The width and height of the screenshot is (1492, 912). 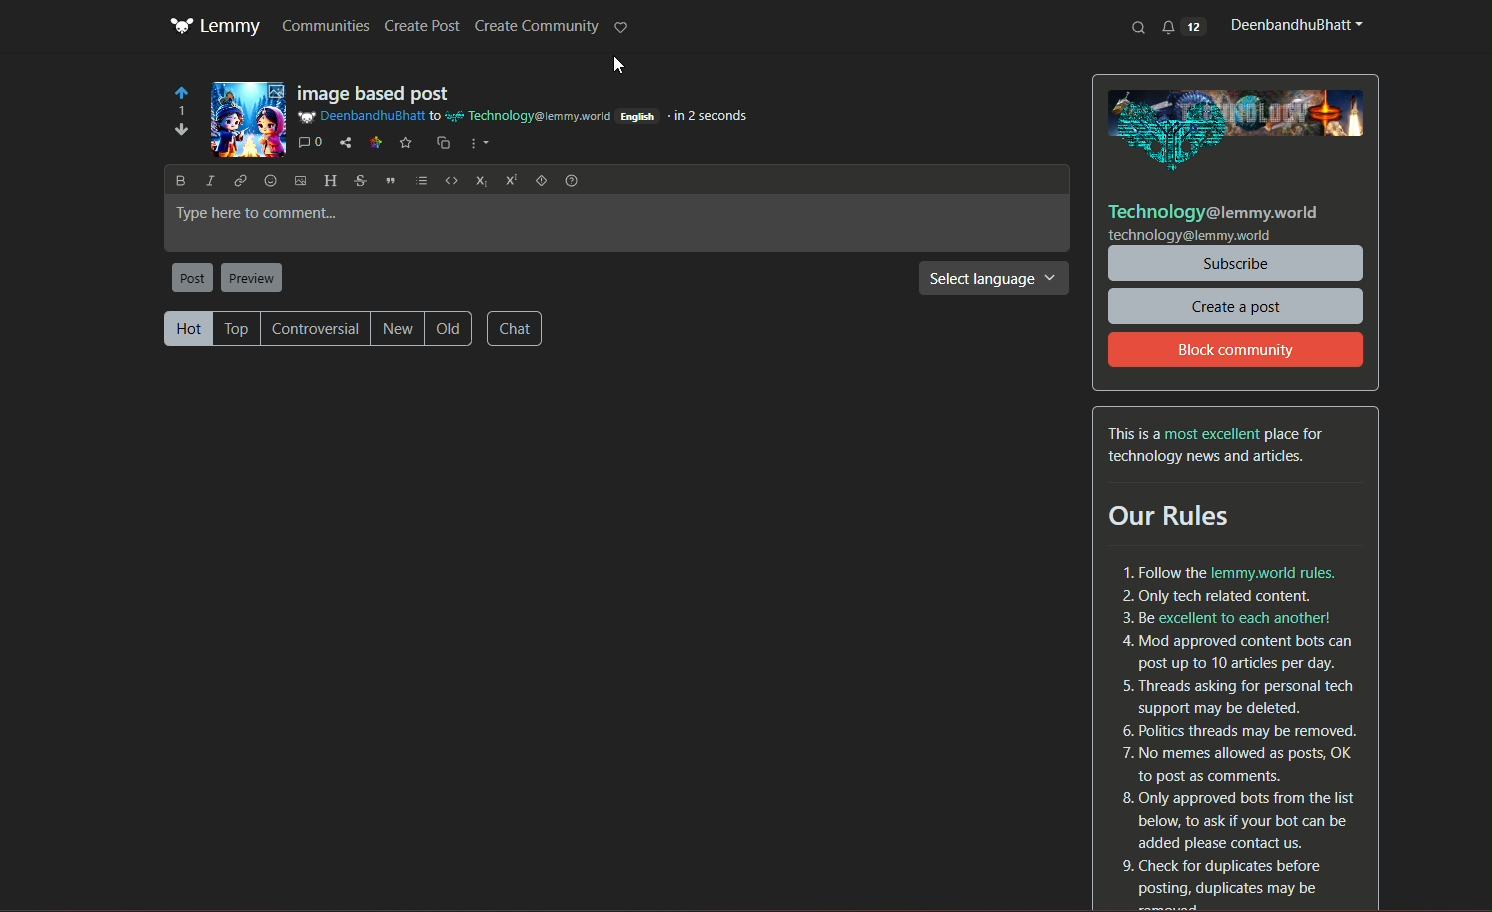 What do you see at coordinates (297, 179) in the screenshot?
I see `upload image` at bounding box center [297, 179].